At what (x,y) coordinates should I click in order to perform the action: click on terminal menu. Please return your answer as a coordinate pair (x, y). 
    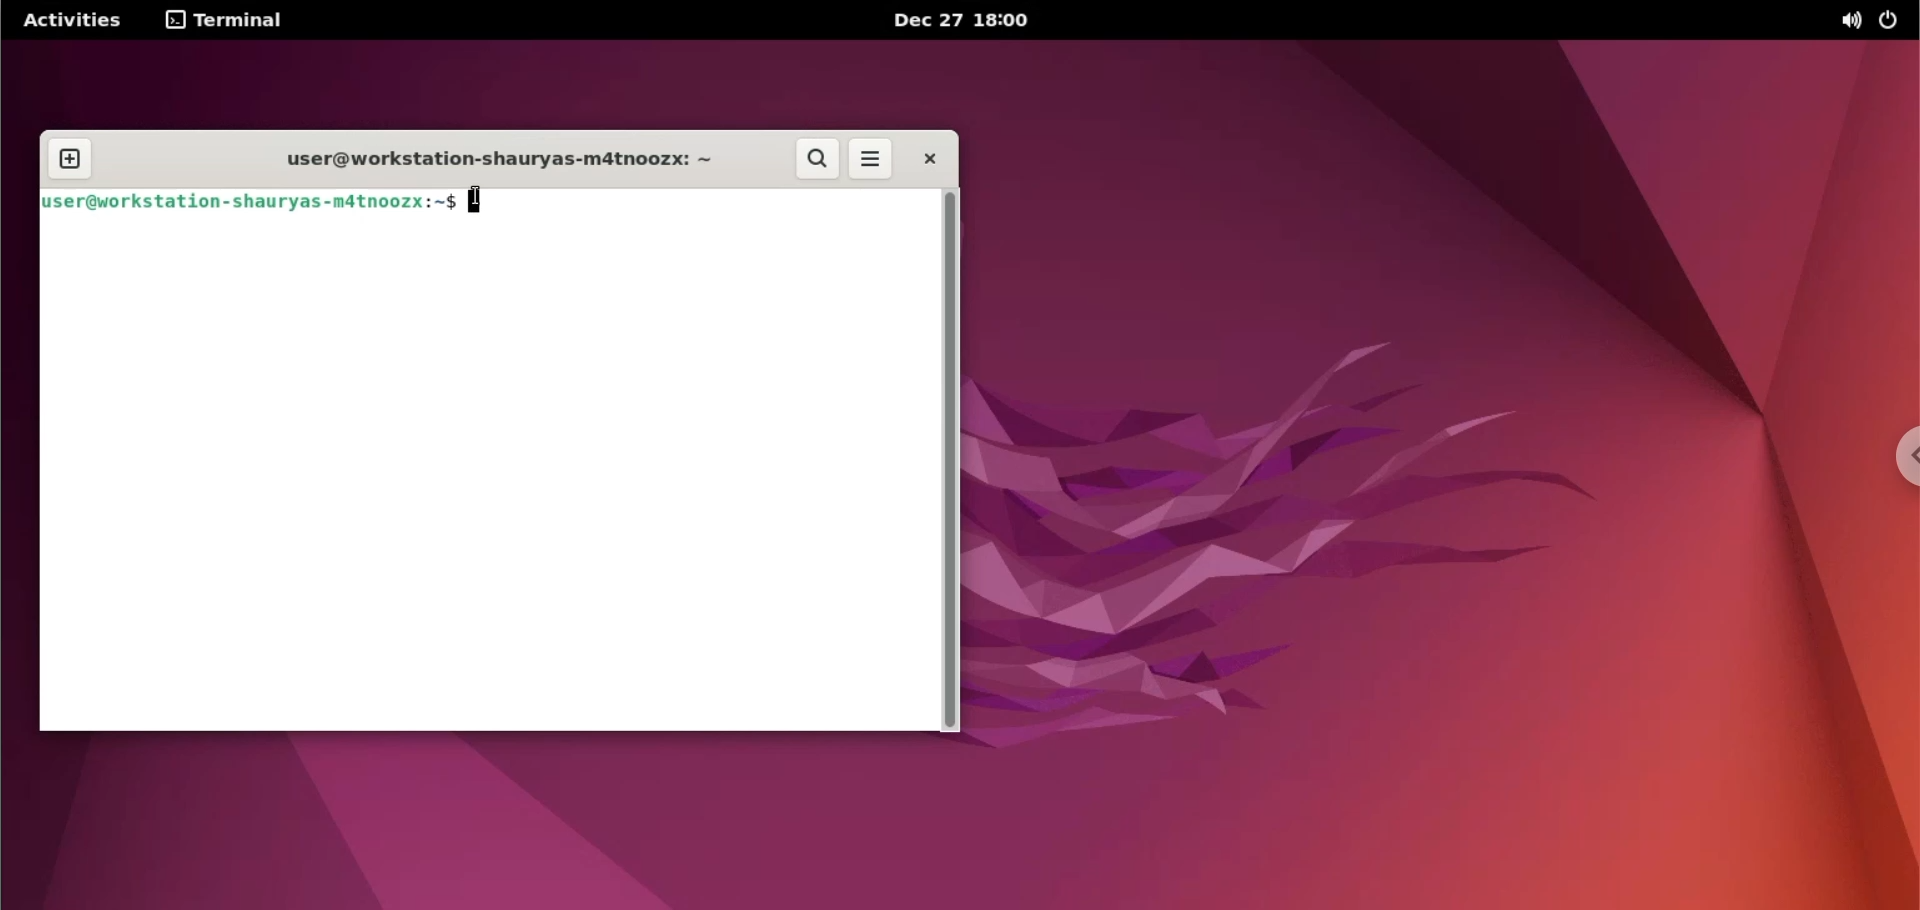
    Looking at the image, I should click on (231, 21).